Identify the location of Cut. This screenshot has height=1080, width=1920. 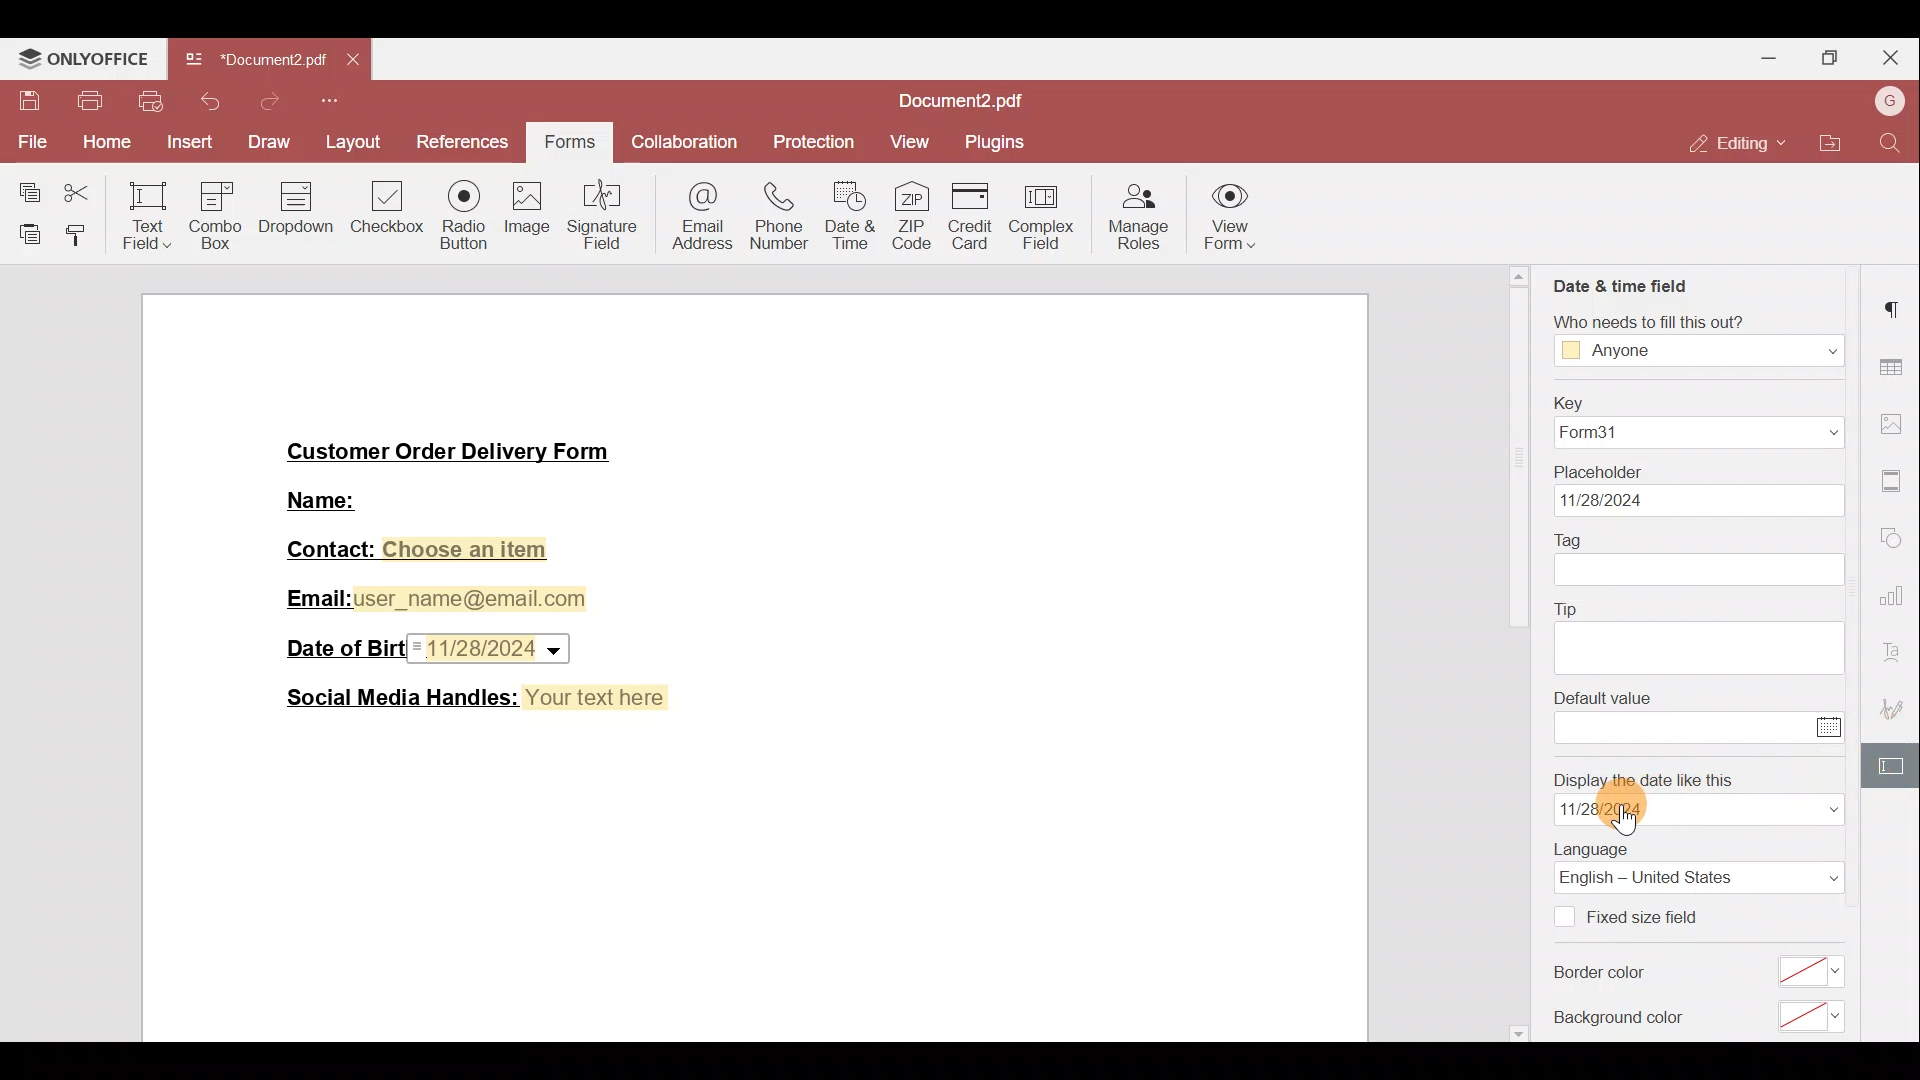
(82, 189).